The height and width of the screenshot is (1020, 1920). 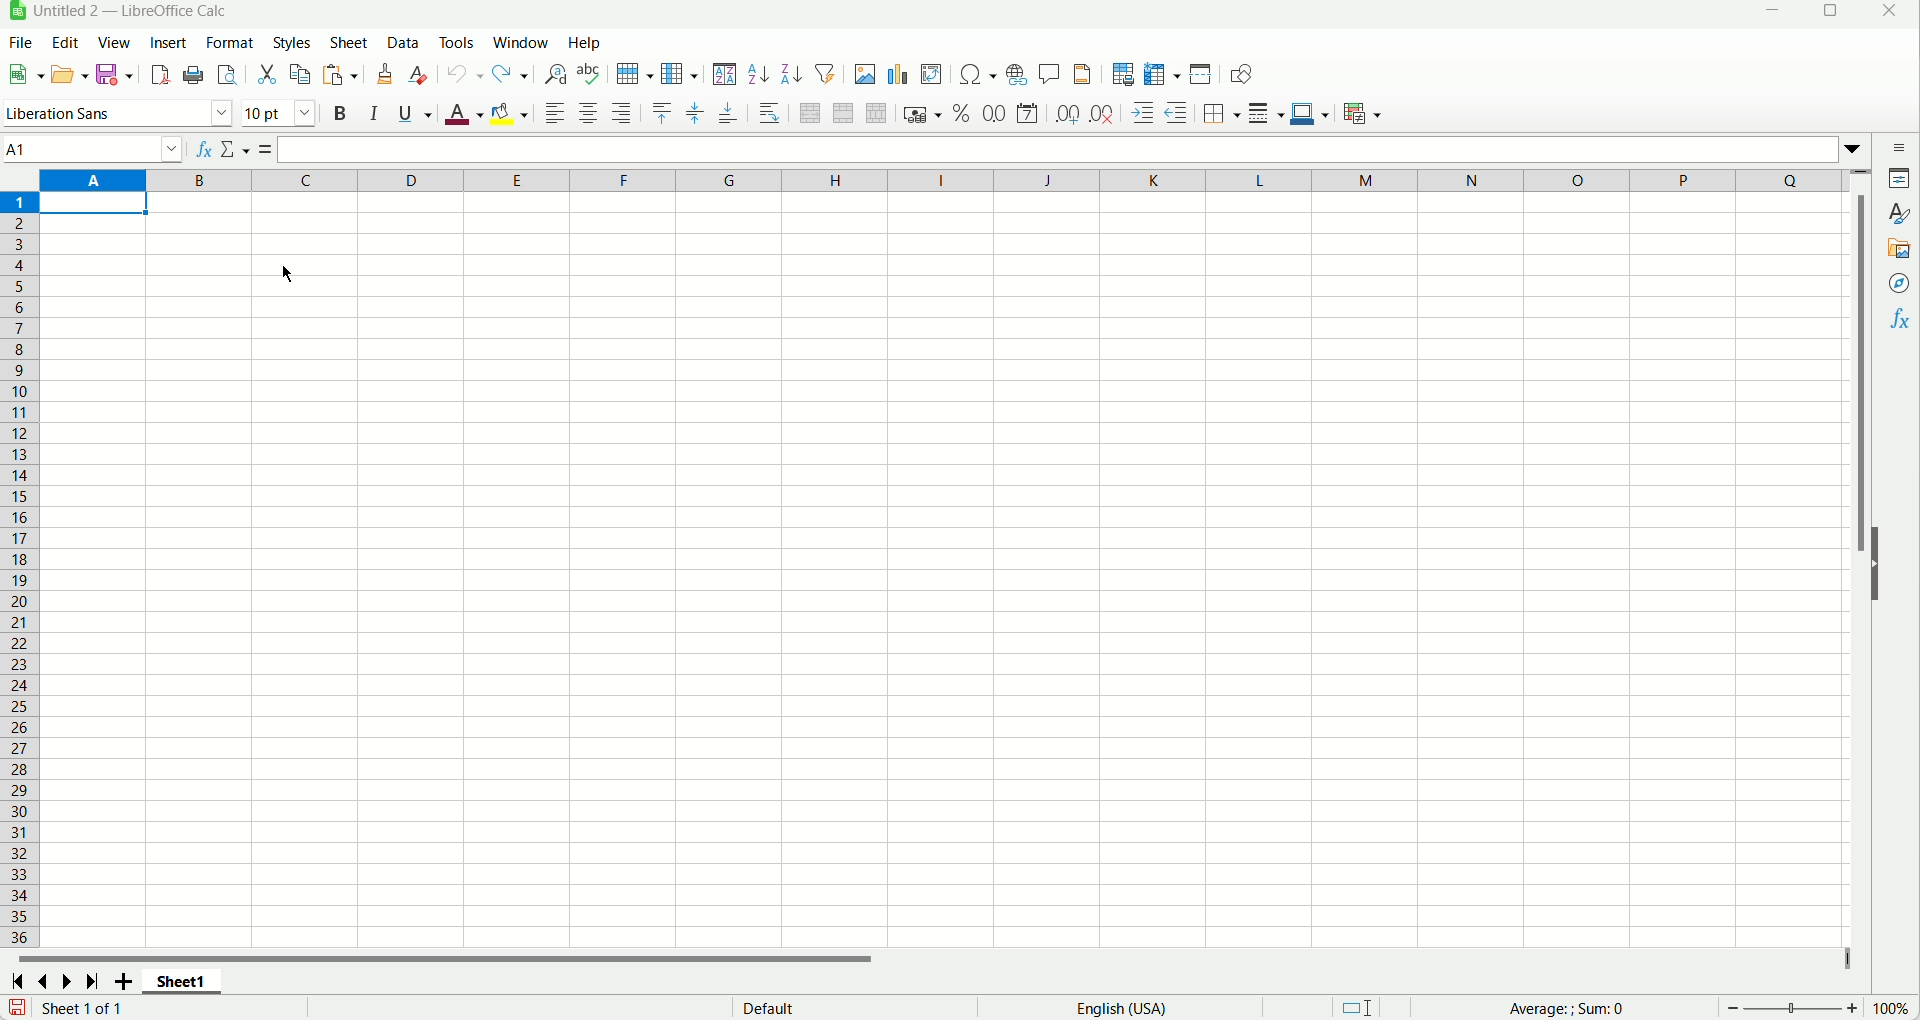 I want to click on File, so click(x=19, y=42).